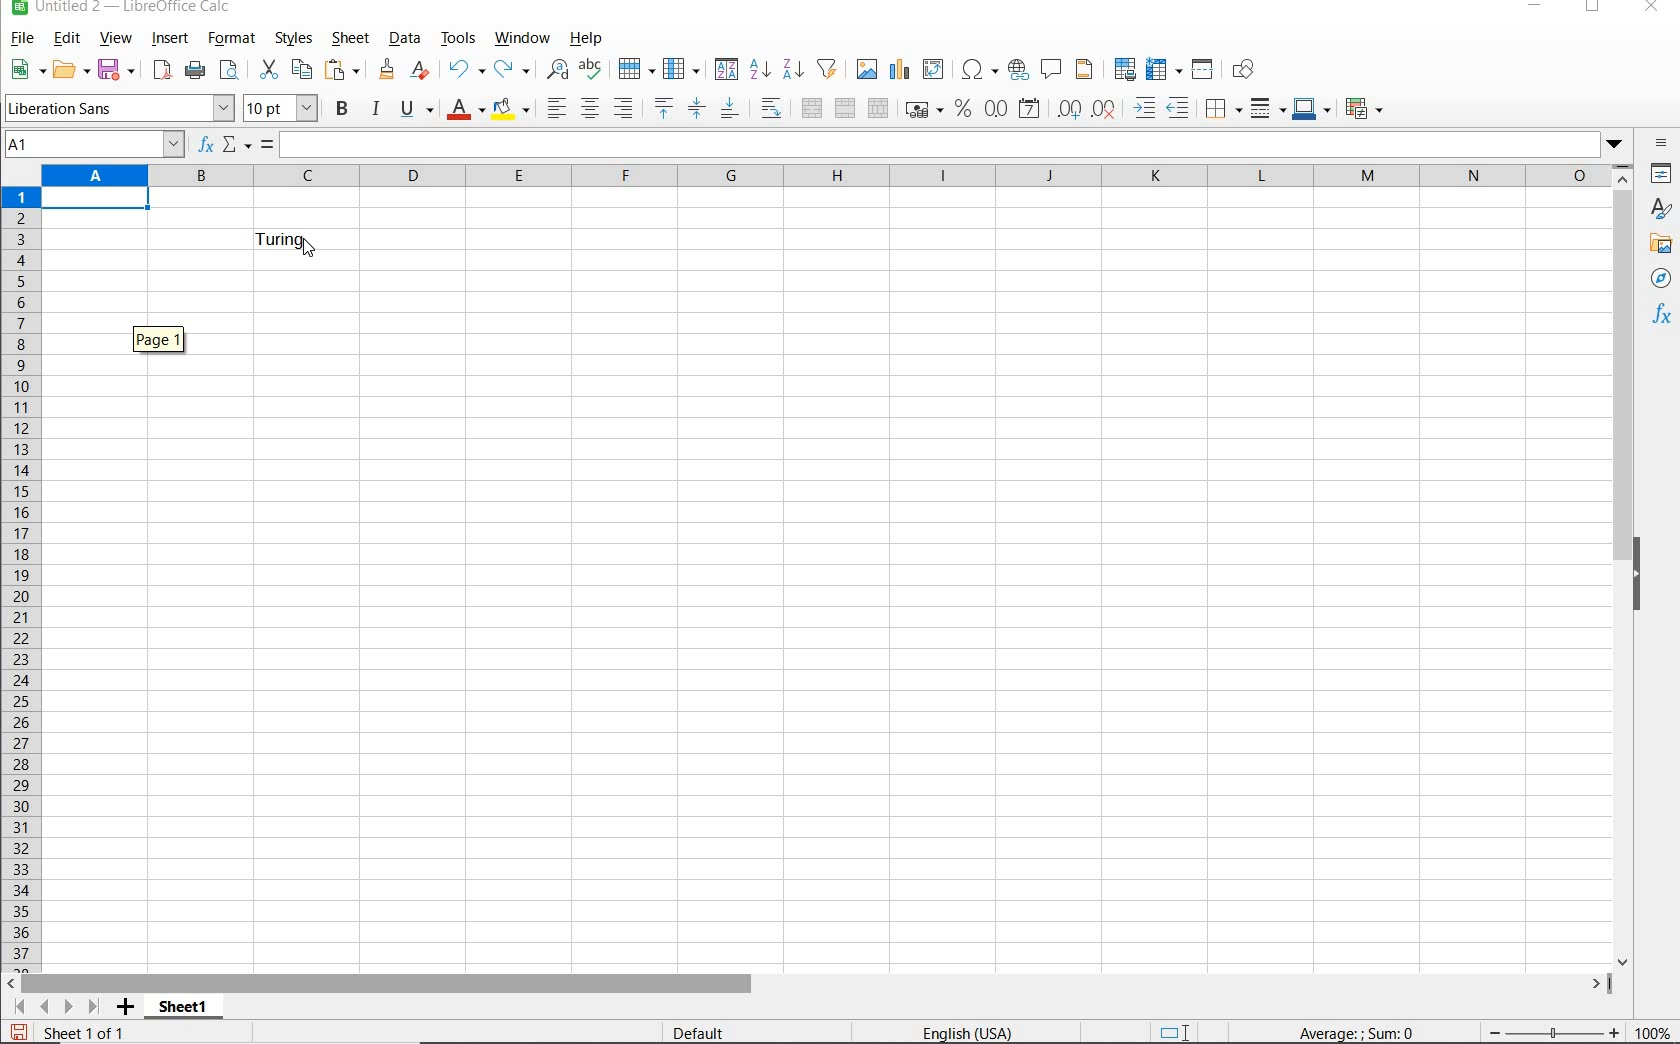 The height and width of the screenshot is (1044, 1680). I want to click on SHEET 1, so click(186, 1008).